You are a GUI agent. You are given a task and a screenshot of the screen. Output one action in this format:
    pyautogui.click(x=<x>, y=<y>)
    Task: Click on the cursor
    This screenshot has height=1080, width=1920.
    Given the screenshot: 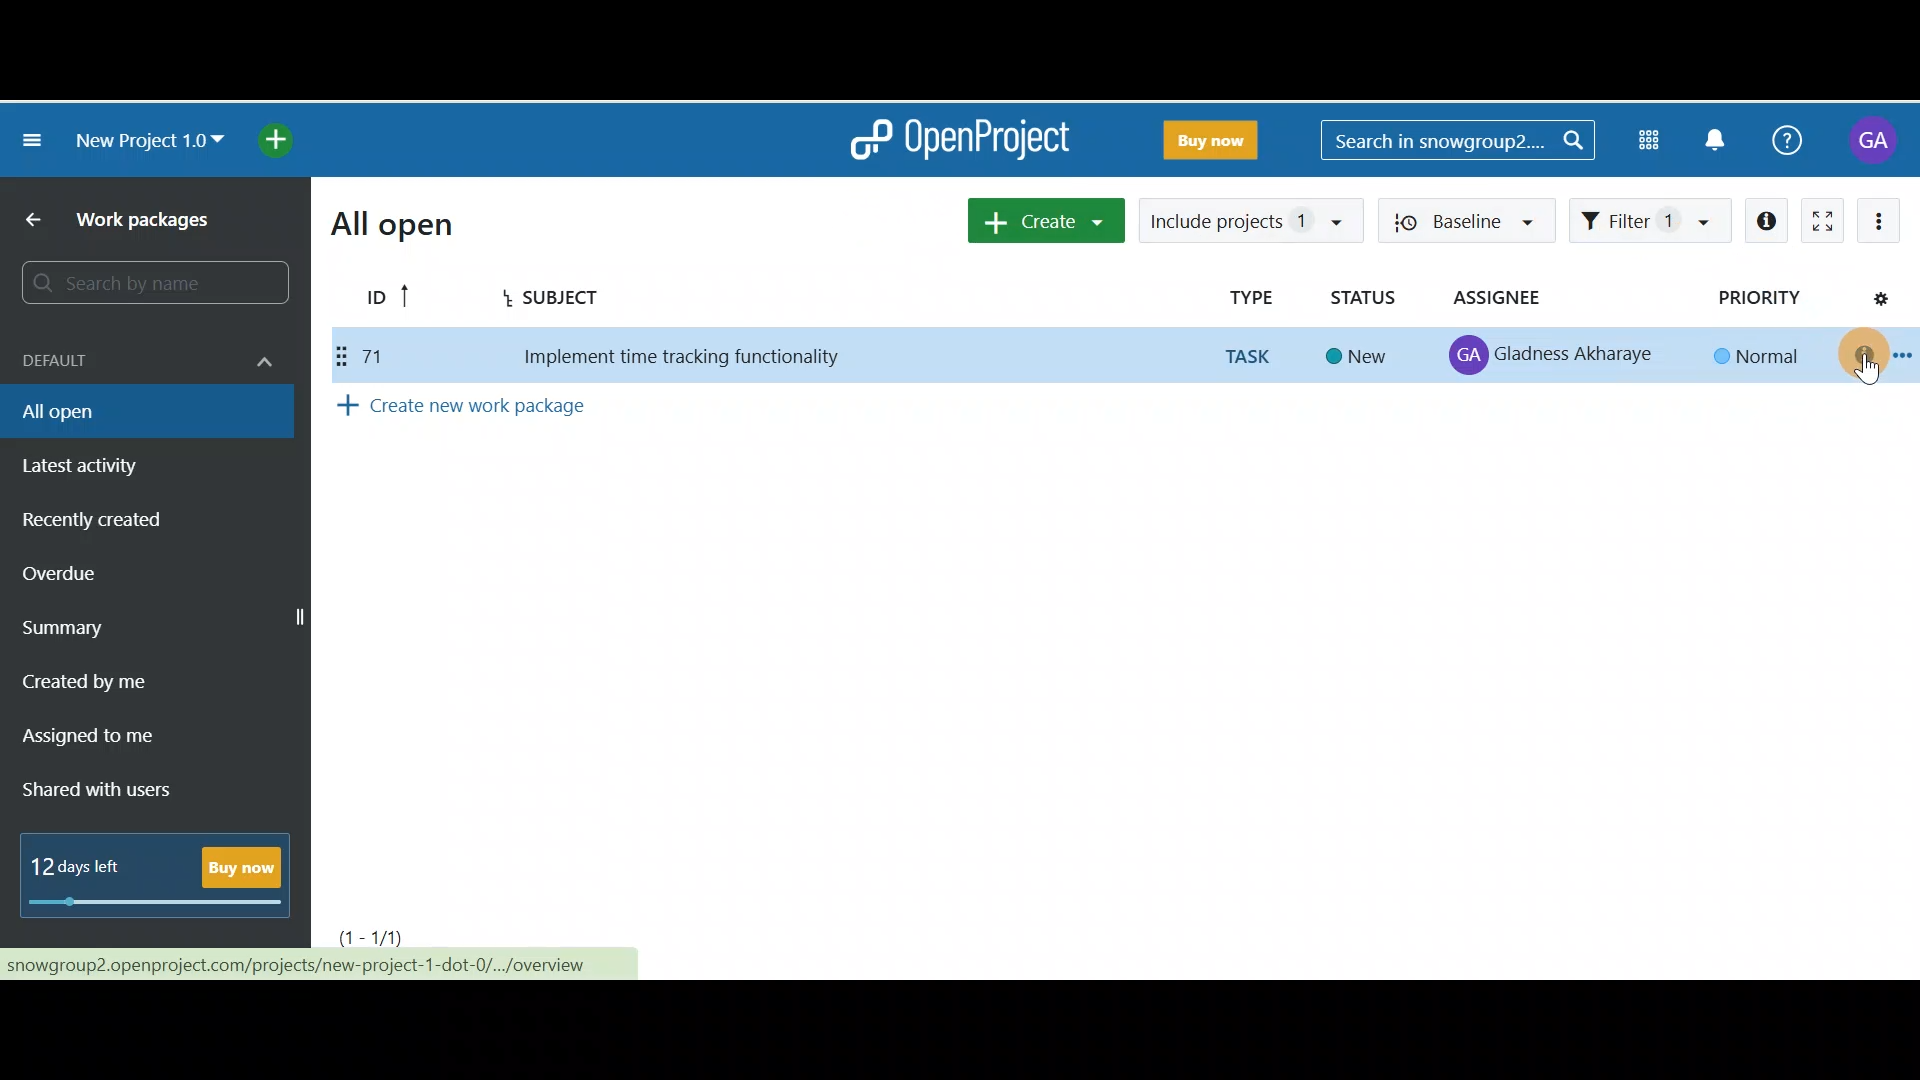 What is the action you would take?
    pyautogui.click(x=1864, y=372)
    